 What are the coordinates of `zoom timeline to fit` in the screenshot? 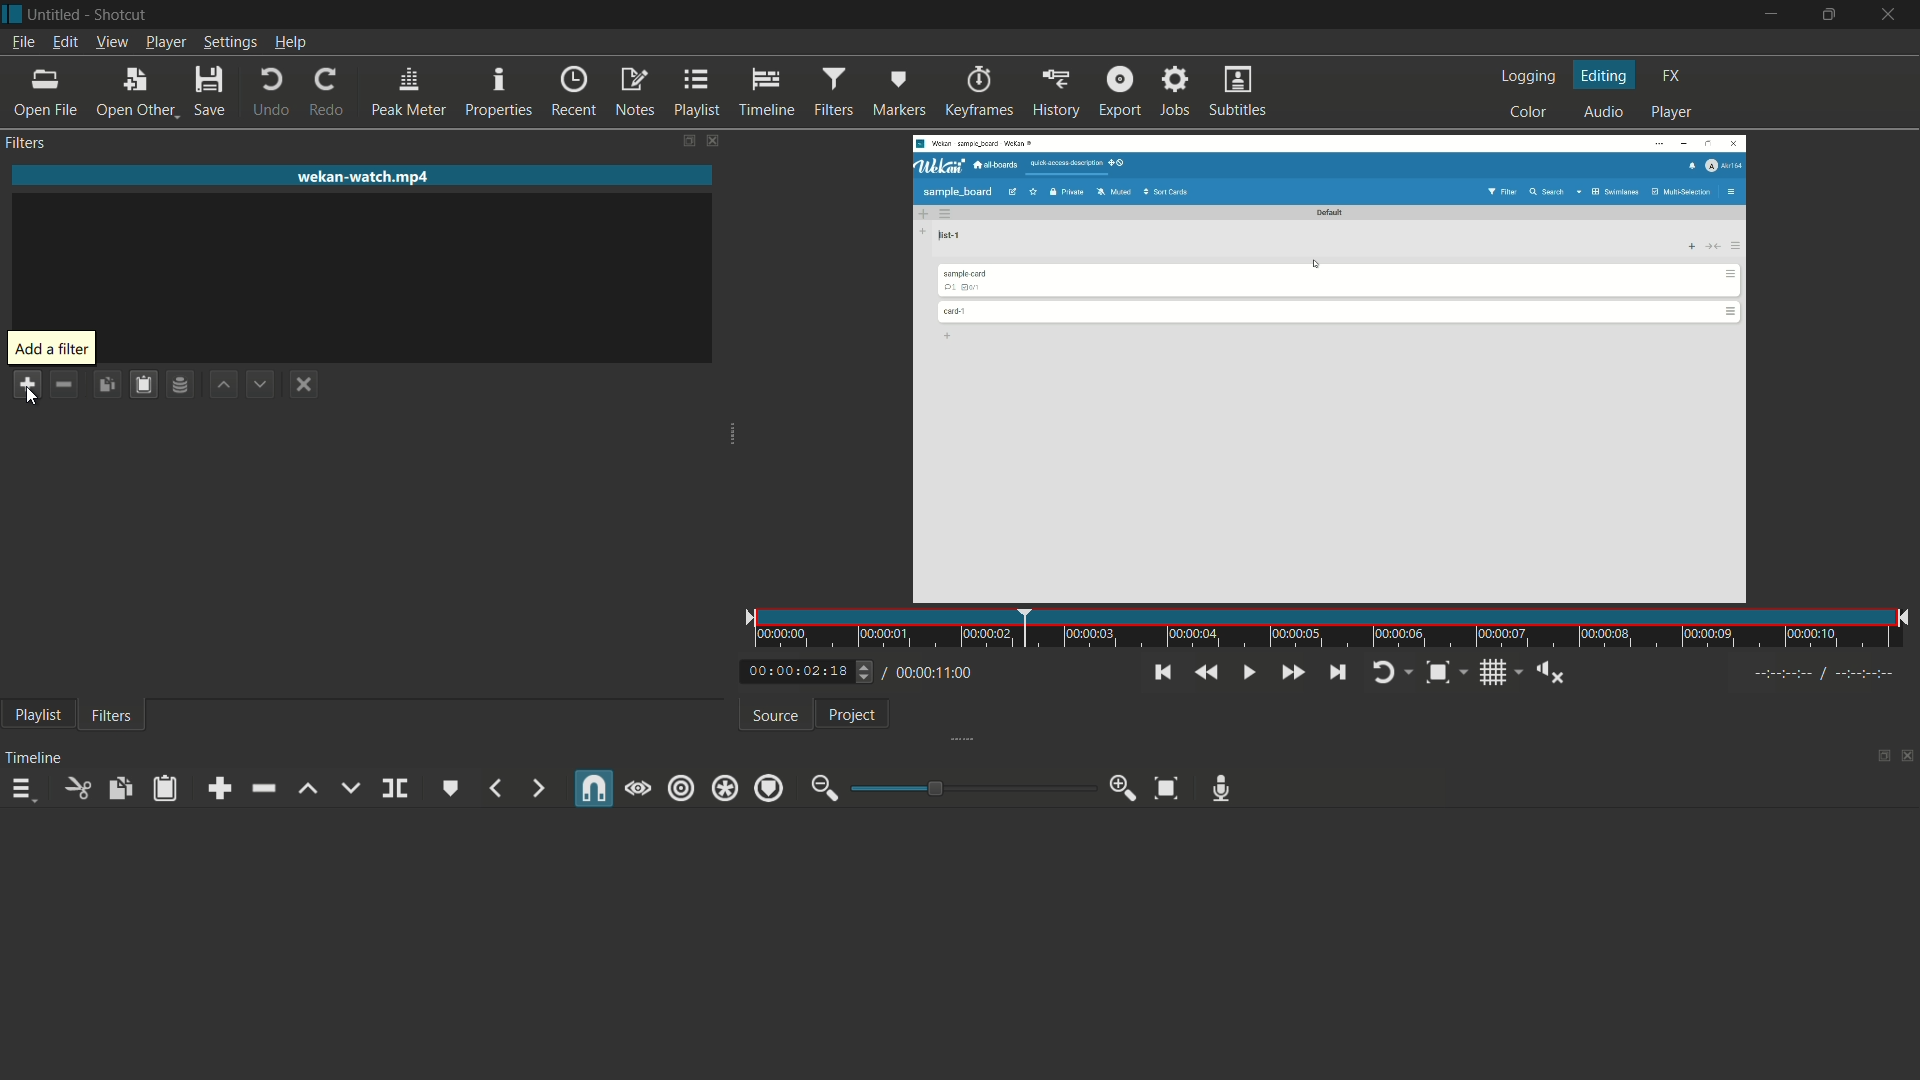 It's located at (1167, 787).